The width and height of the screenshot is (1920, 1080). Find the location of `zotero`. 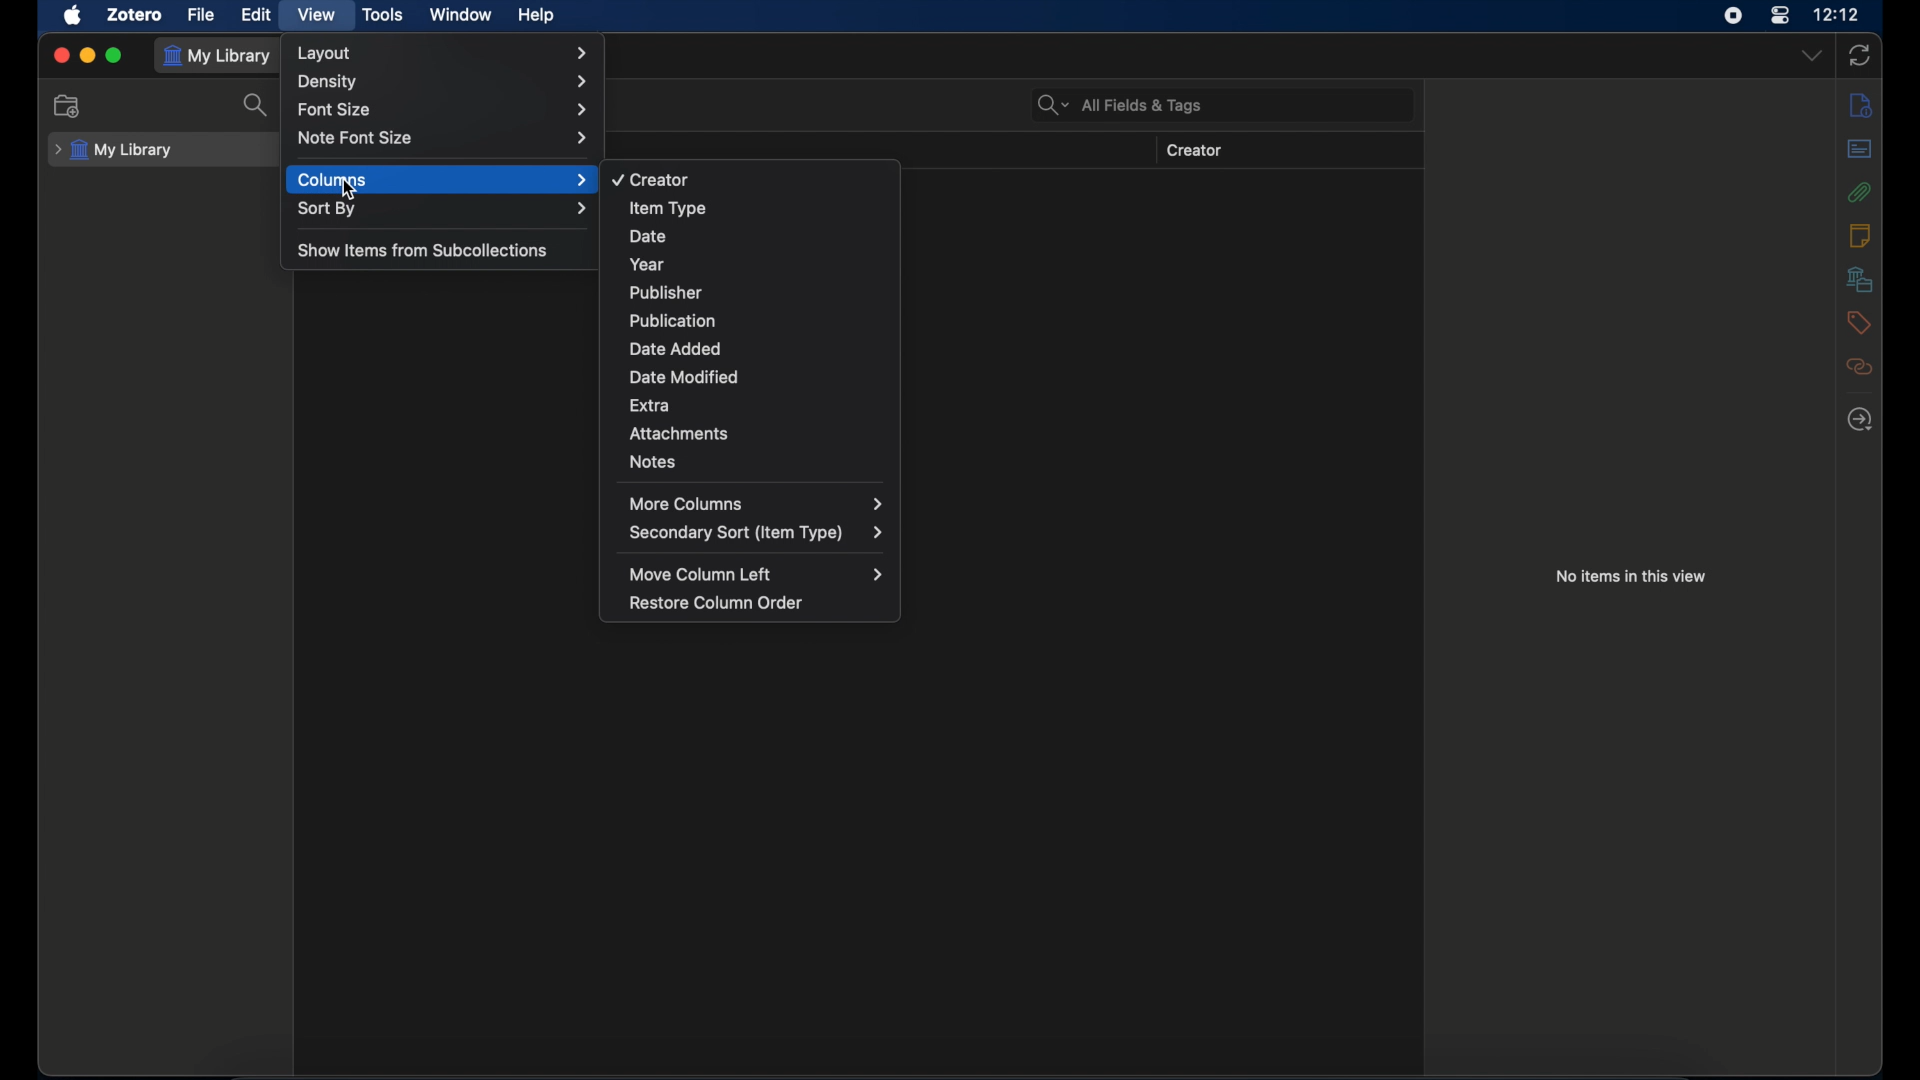

zotero is located at coordinates (136, 14).